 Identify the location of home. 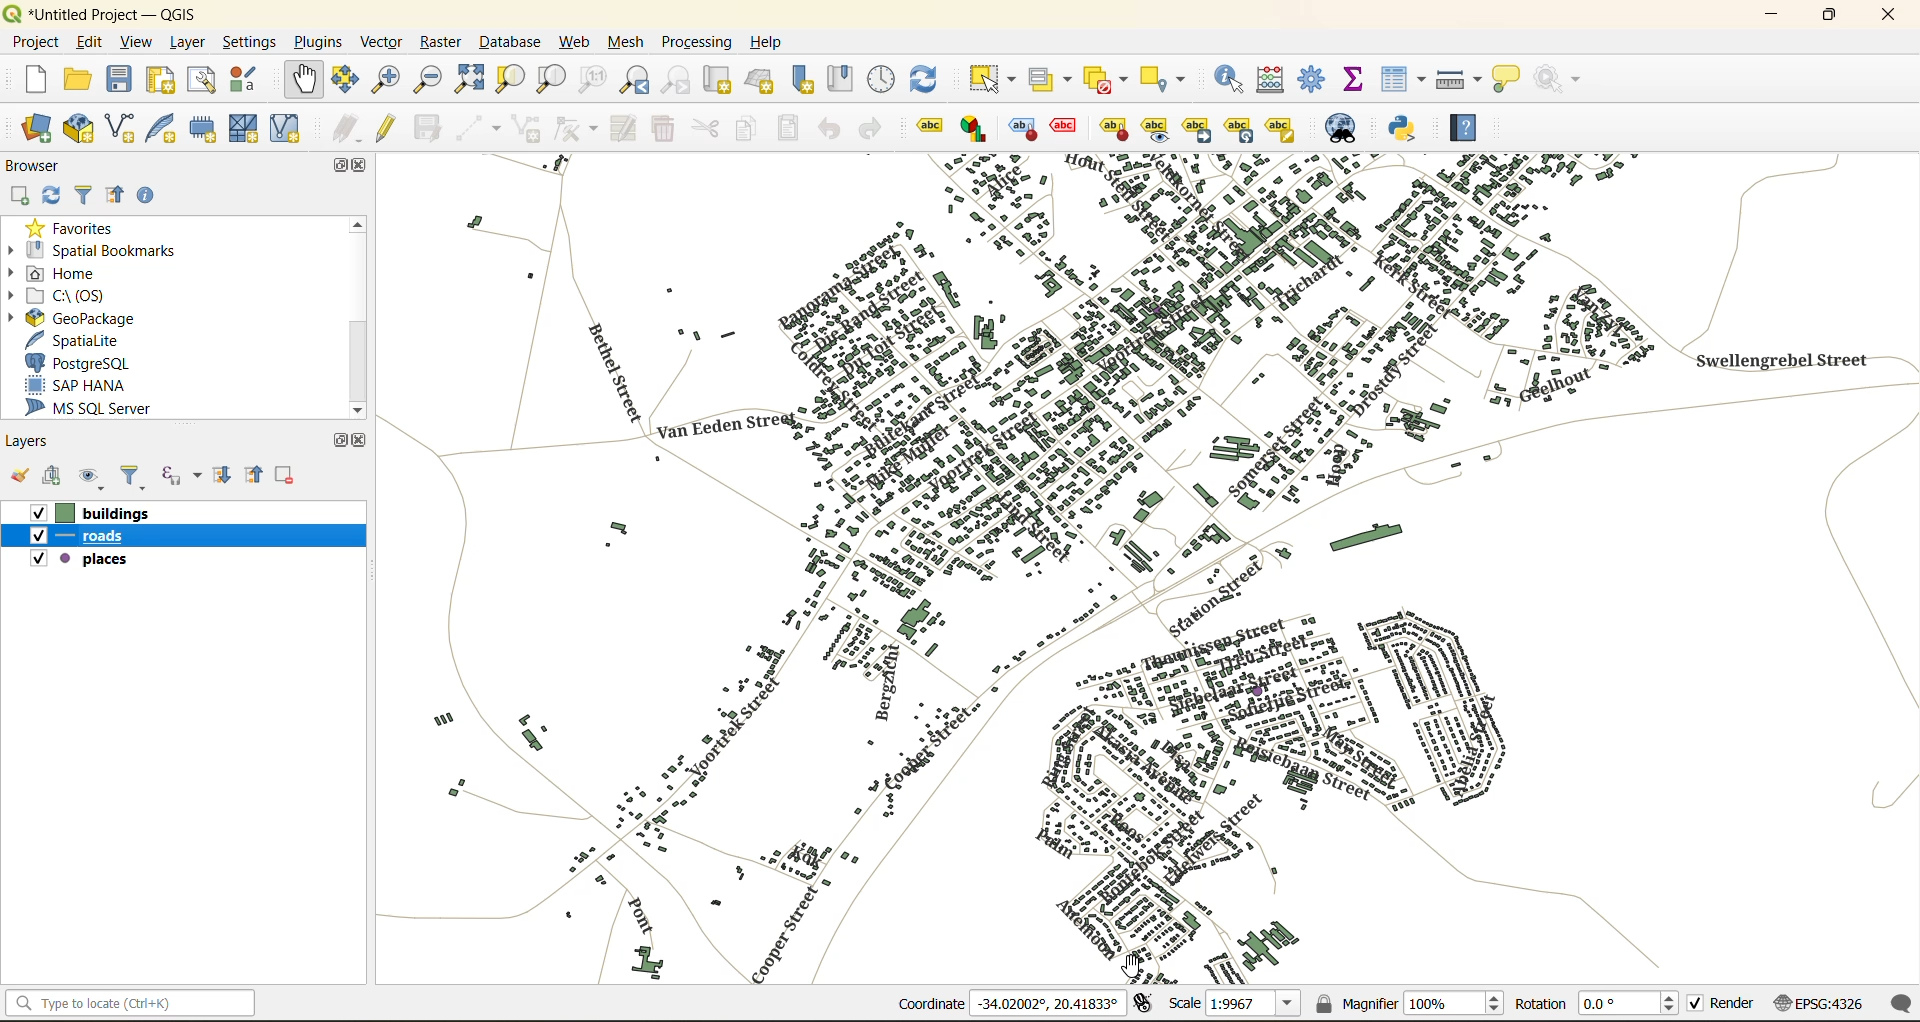
(64, 273).